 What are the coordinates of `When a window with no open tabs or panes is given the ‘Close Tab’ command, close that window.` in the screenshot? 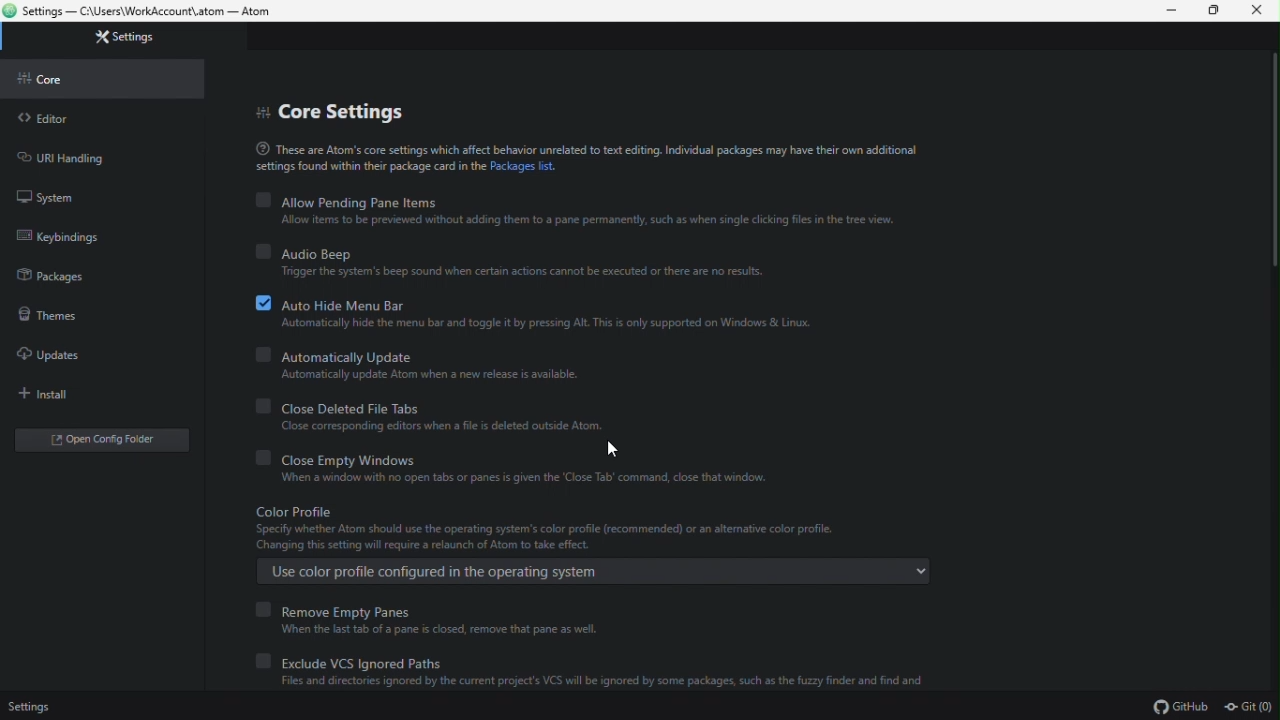 It's located at (523, 478).